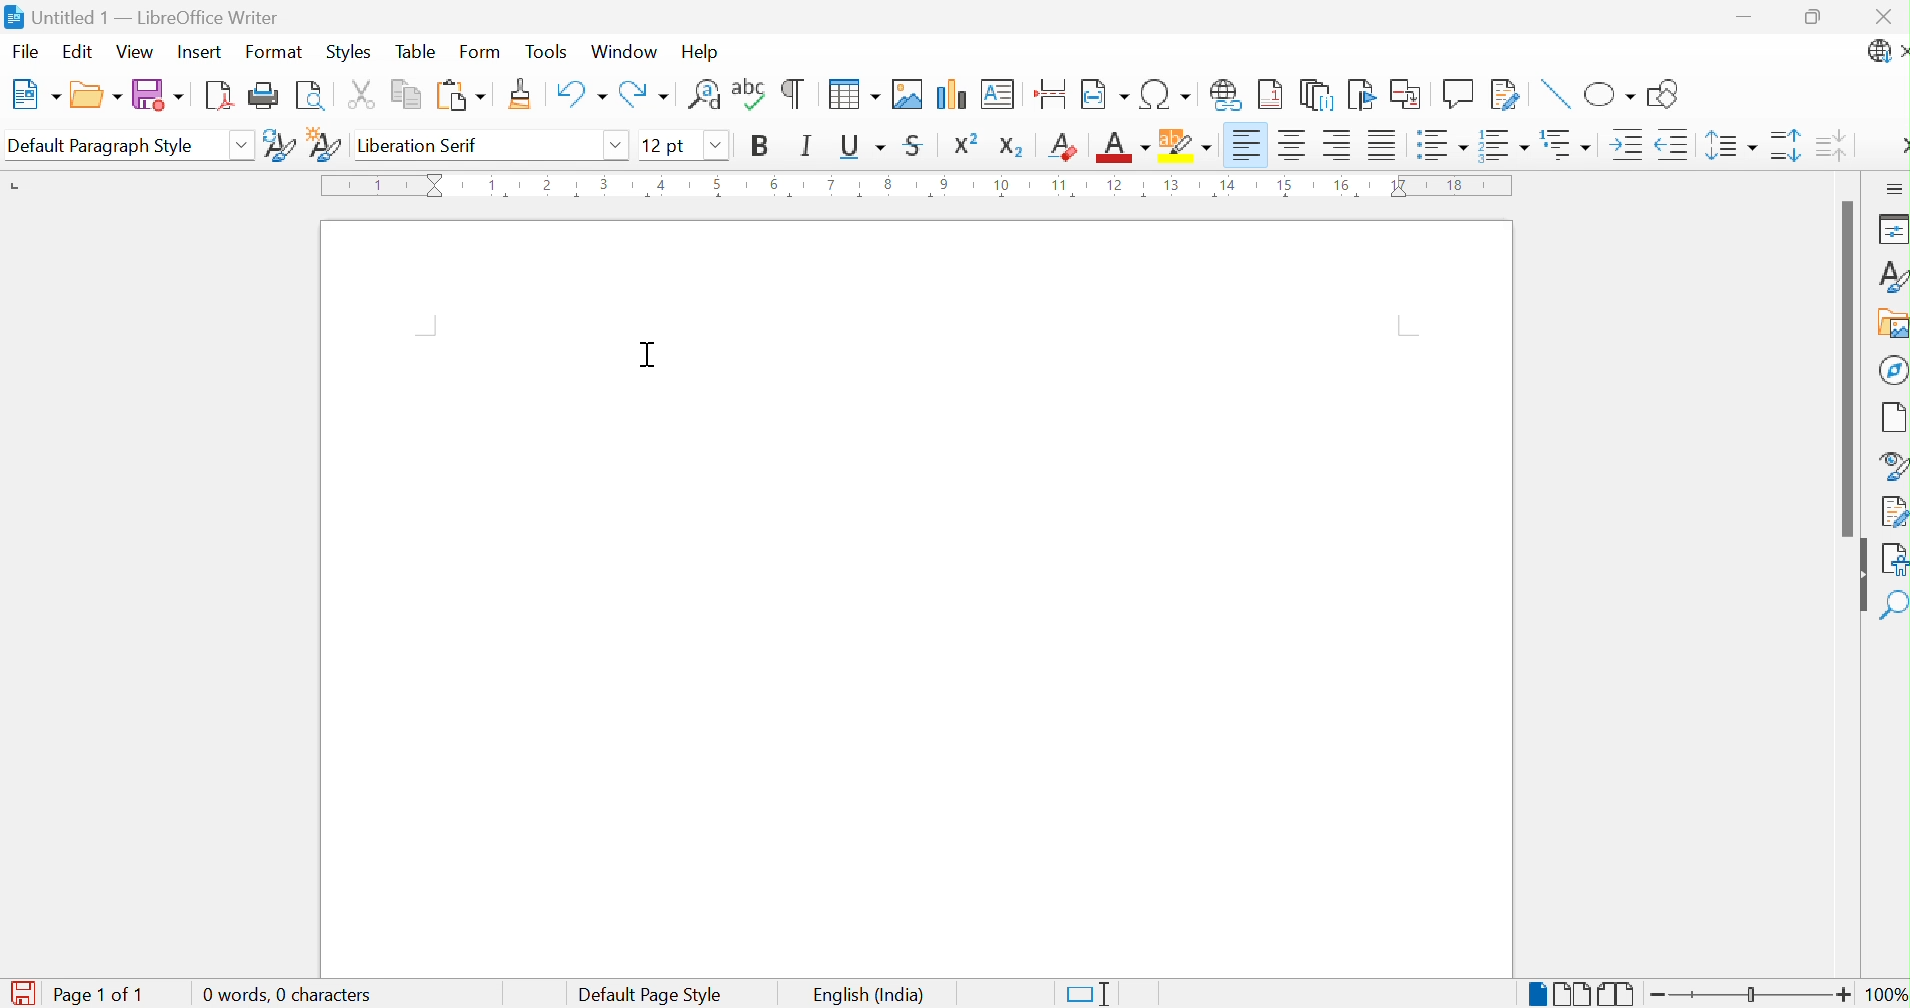 The image size is (1910, 1008). I want to click on Close, so click(1880, 15).